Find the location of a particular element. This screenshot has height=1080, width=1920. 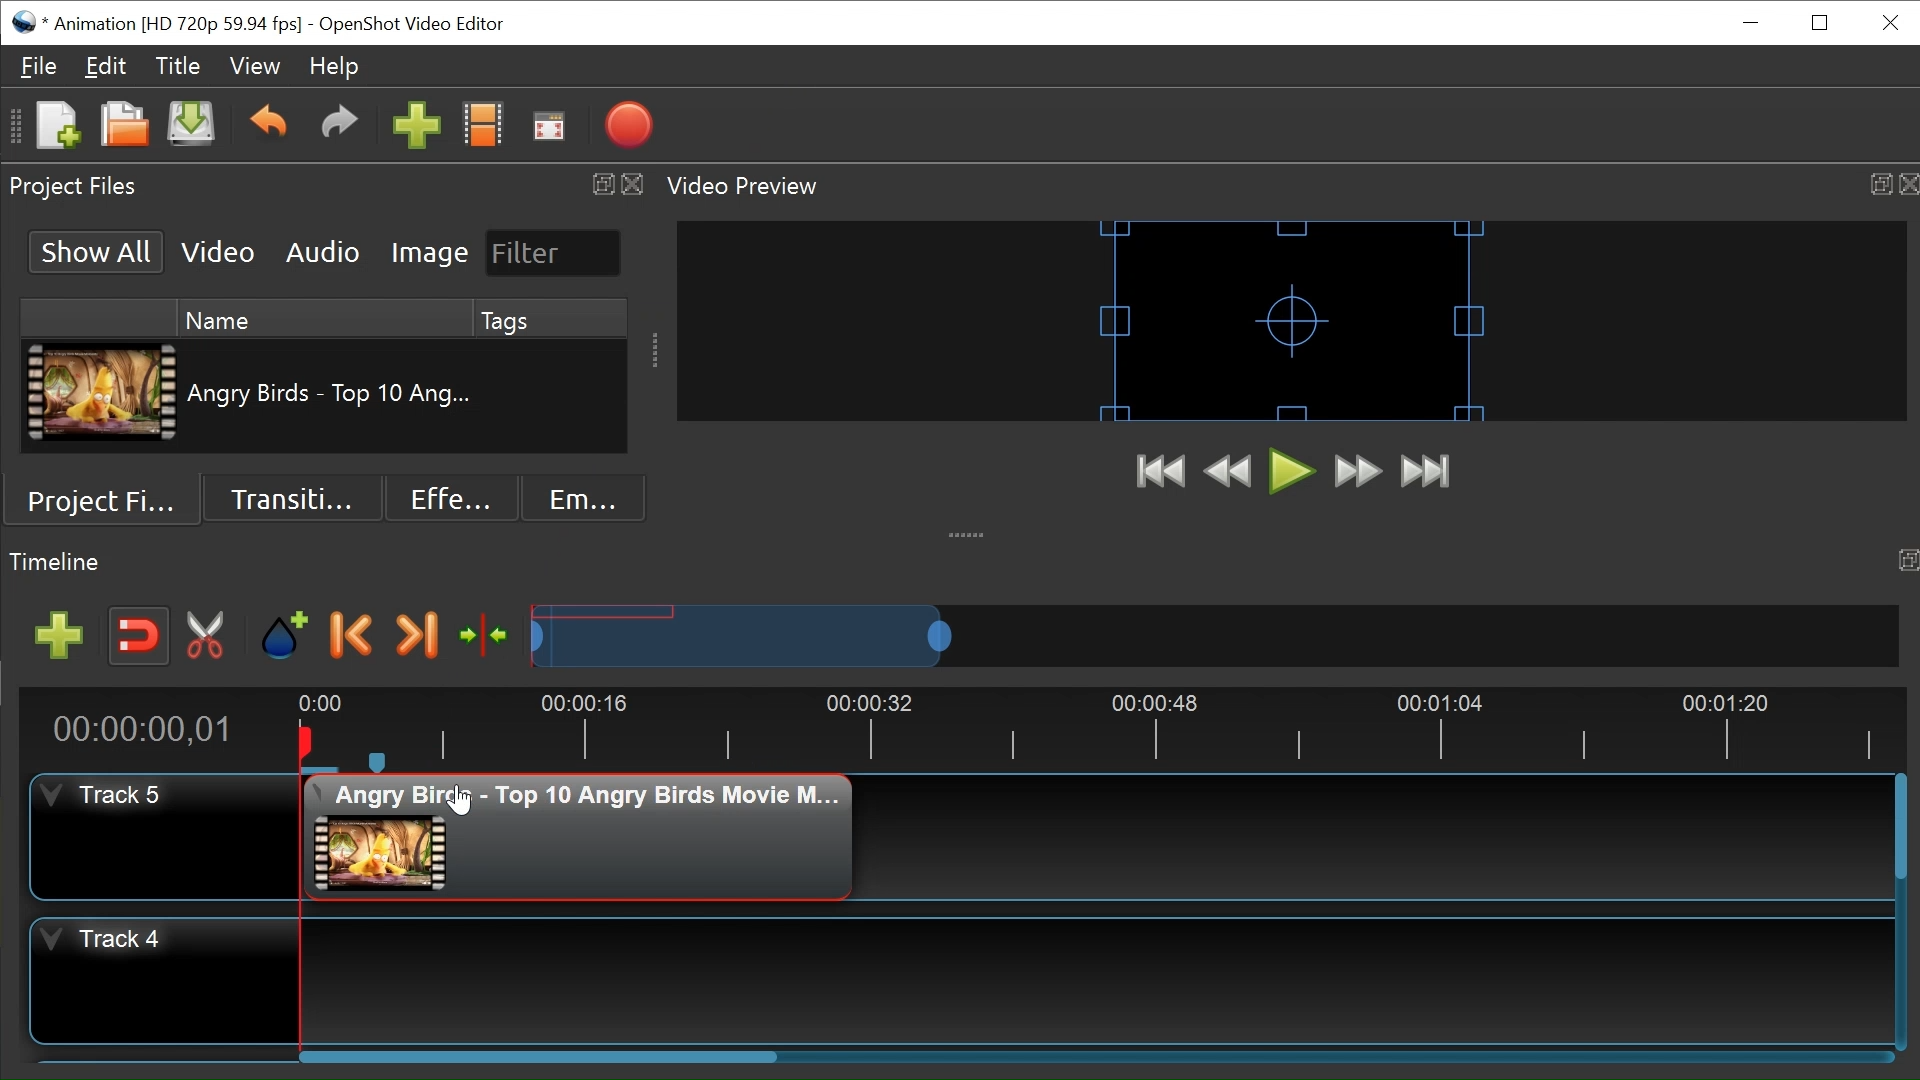

Save Project is located at coordinates (190, 128).